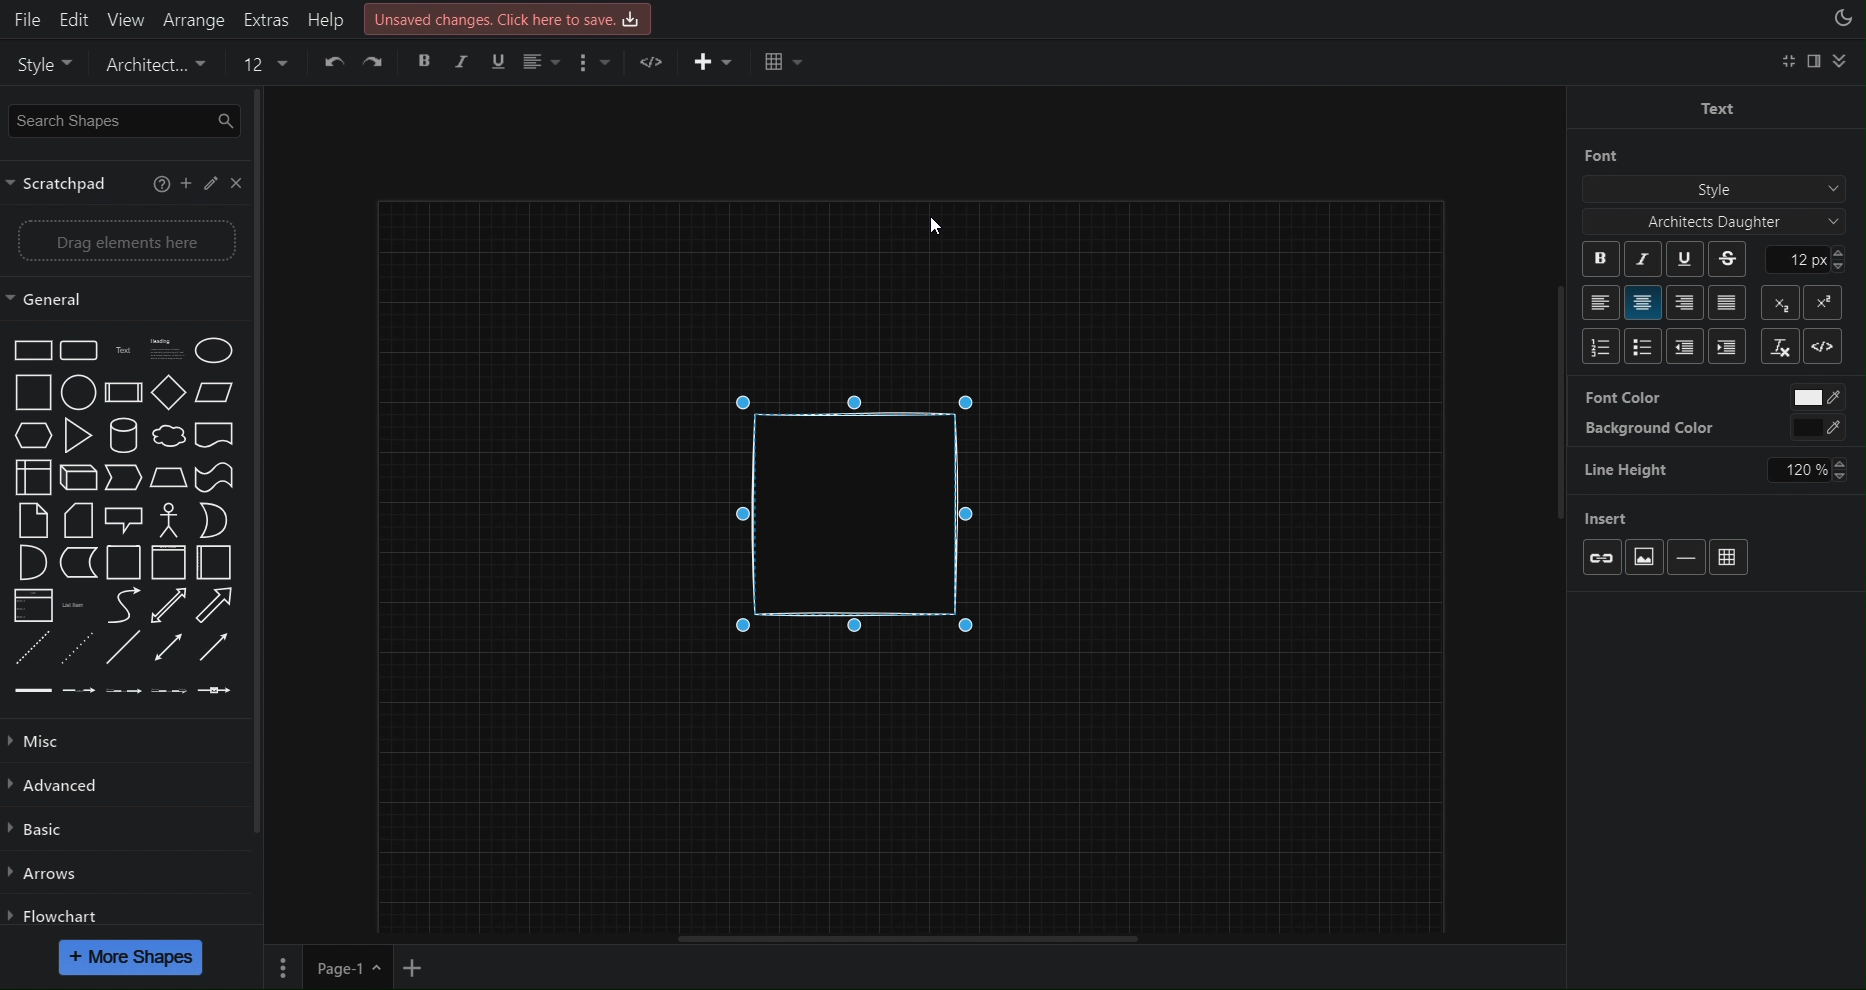  I want to click on White color, so click(1815, 398).